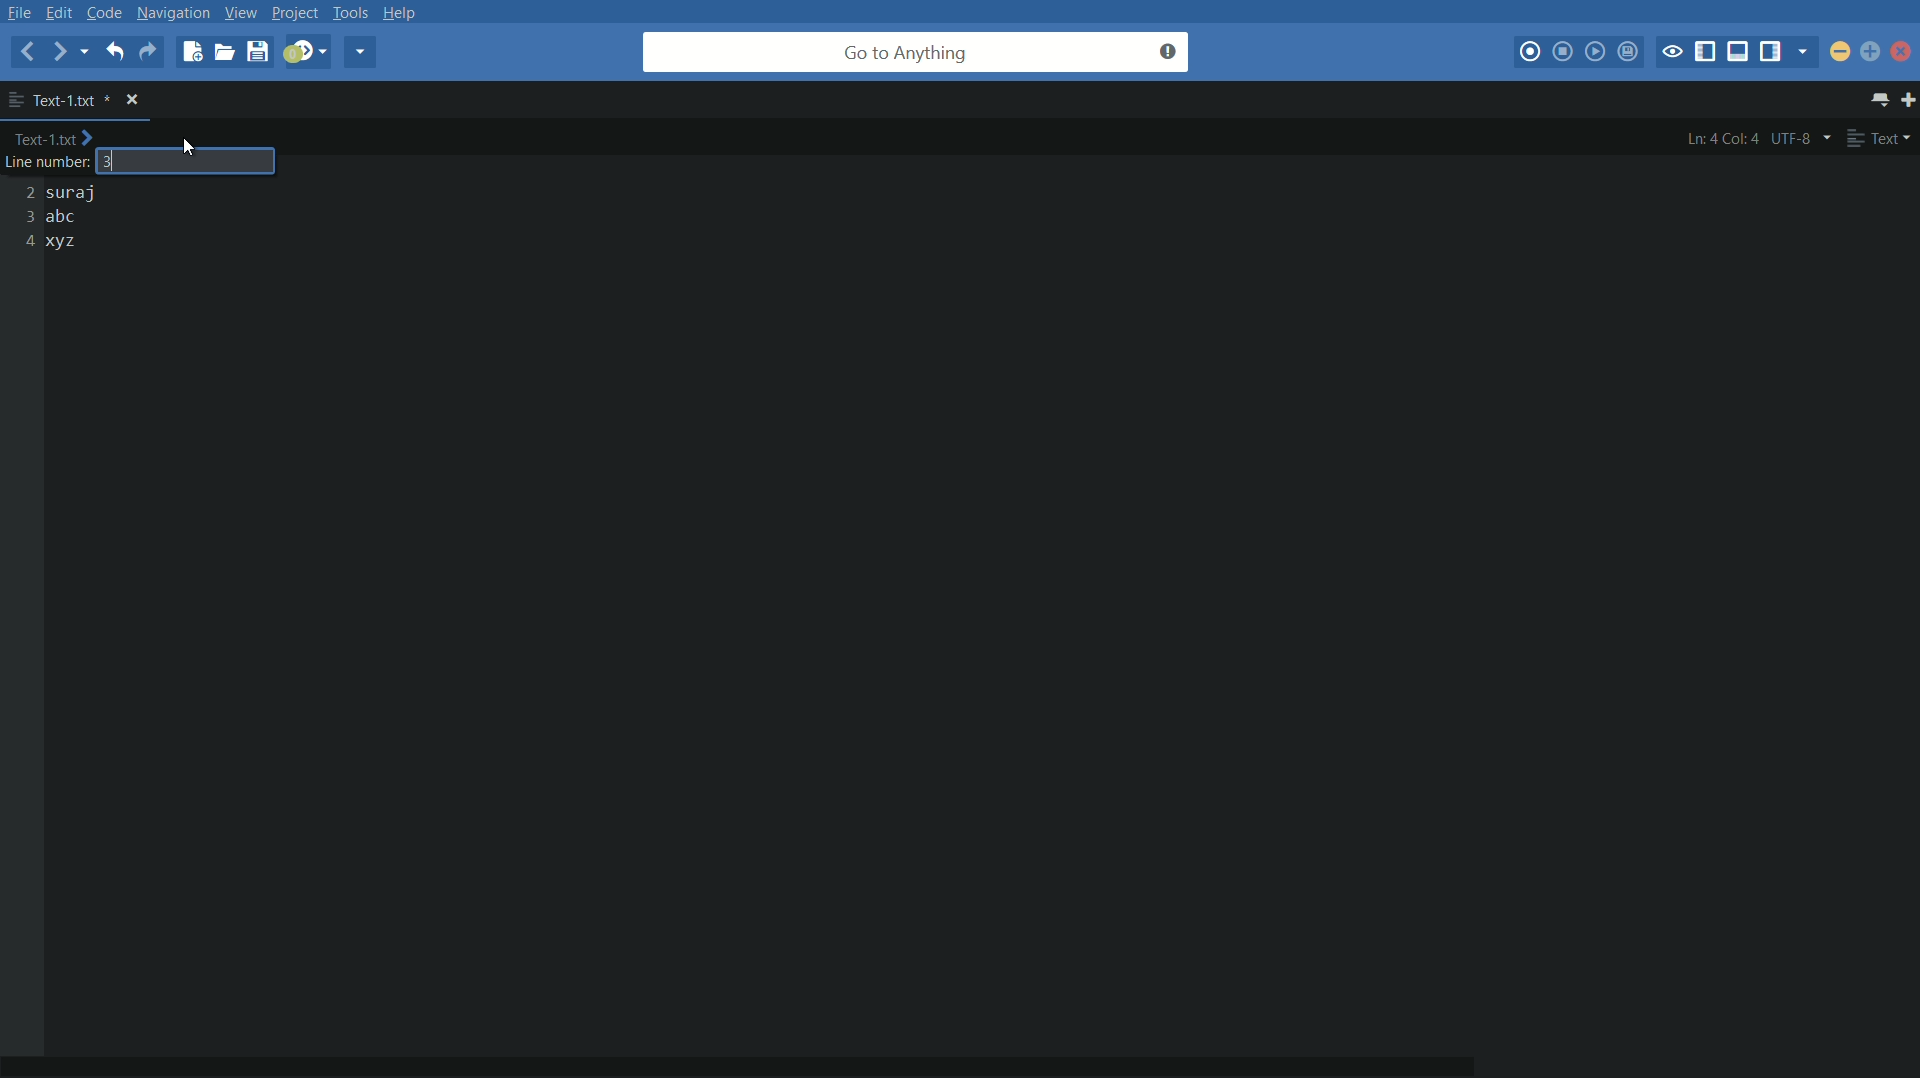 This screenshot has width=1920, height=1078. What do you see at coordinates (238, 12) in the screenshot?
I see `view` at bounding box center [238, 12].